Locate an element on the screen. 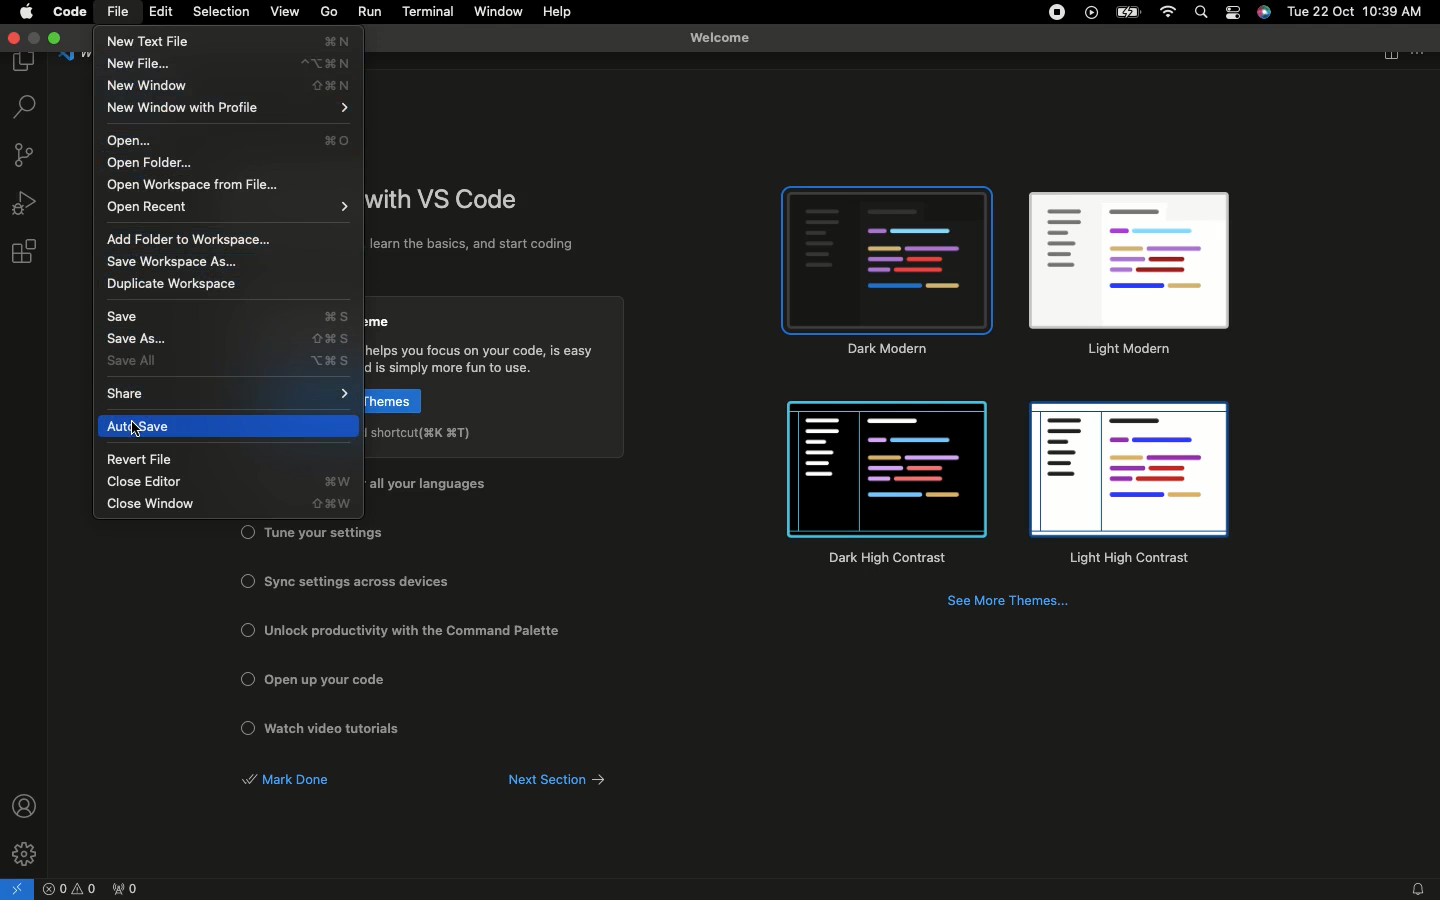 The height and width of the screenshot is (900, 1440). Expand is located at coordinates (57, 38).